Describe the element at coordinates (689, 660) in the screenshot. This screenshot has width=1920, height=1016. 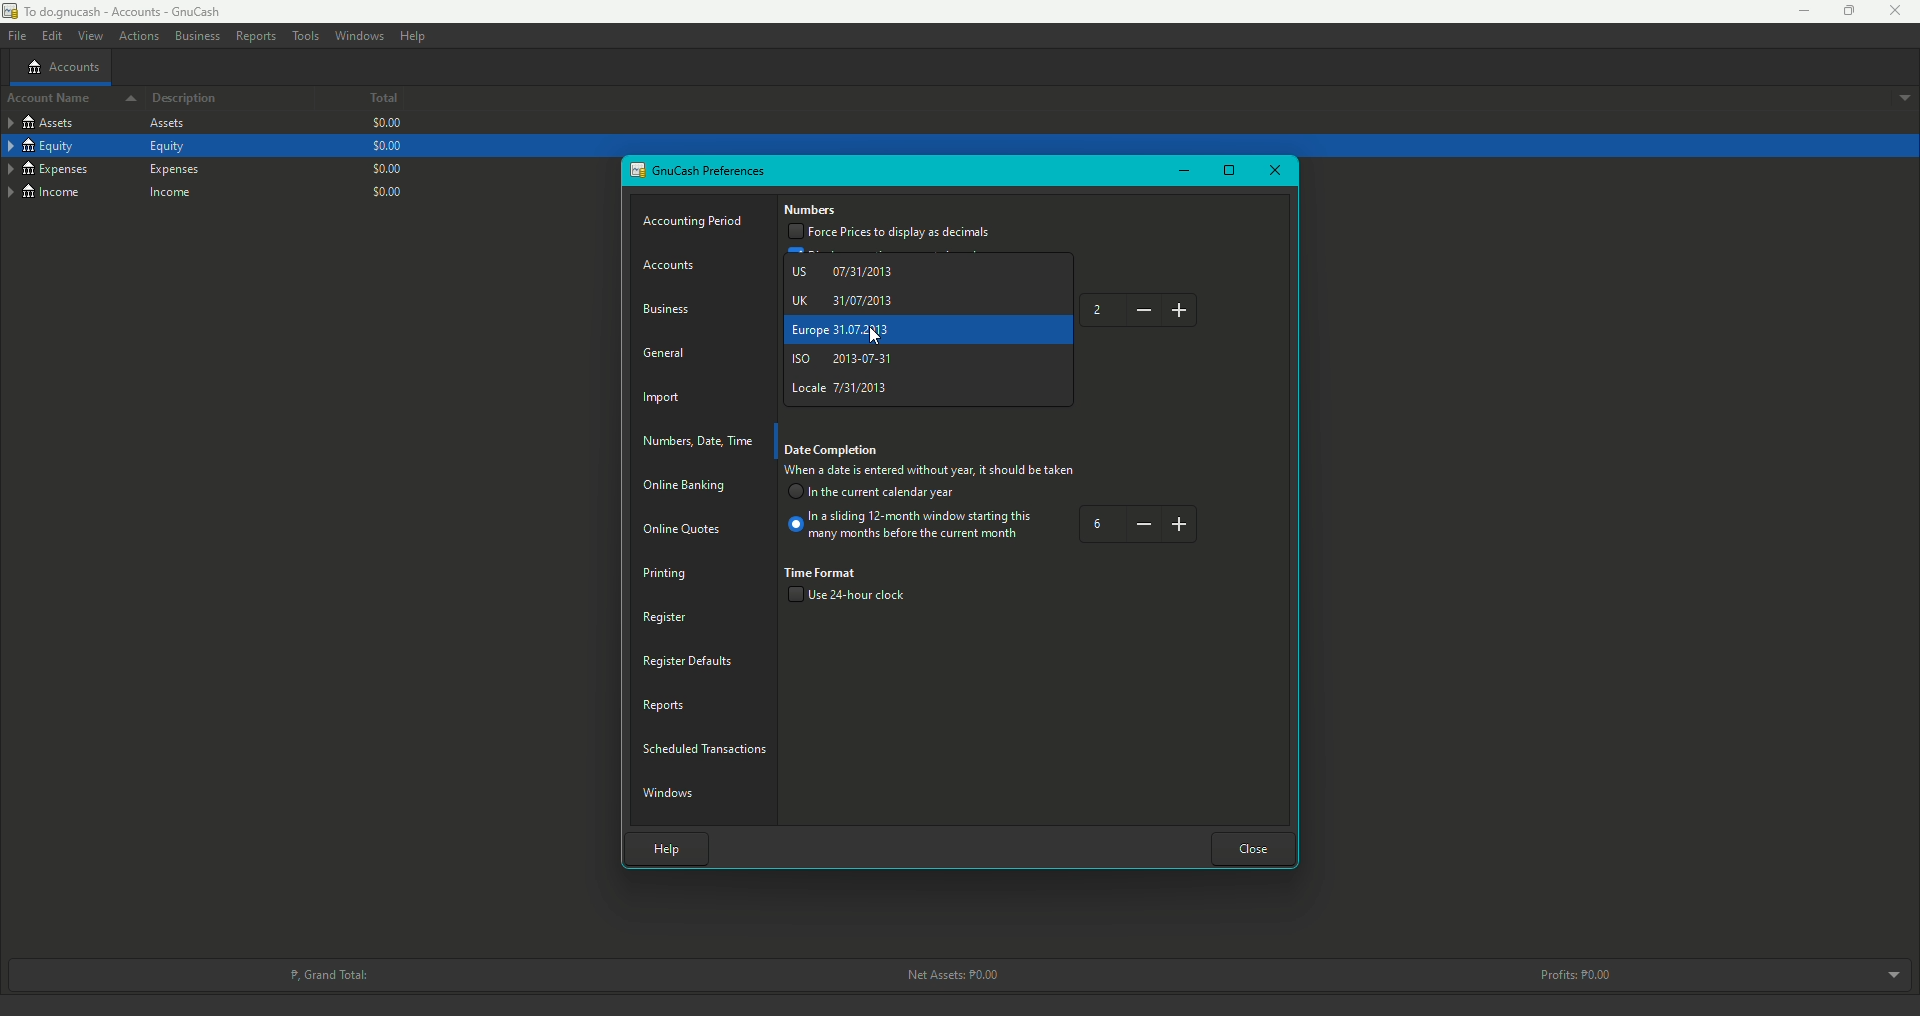
I see `Registered Defaults` at that location.